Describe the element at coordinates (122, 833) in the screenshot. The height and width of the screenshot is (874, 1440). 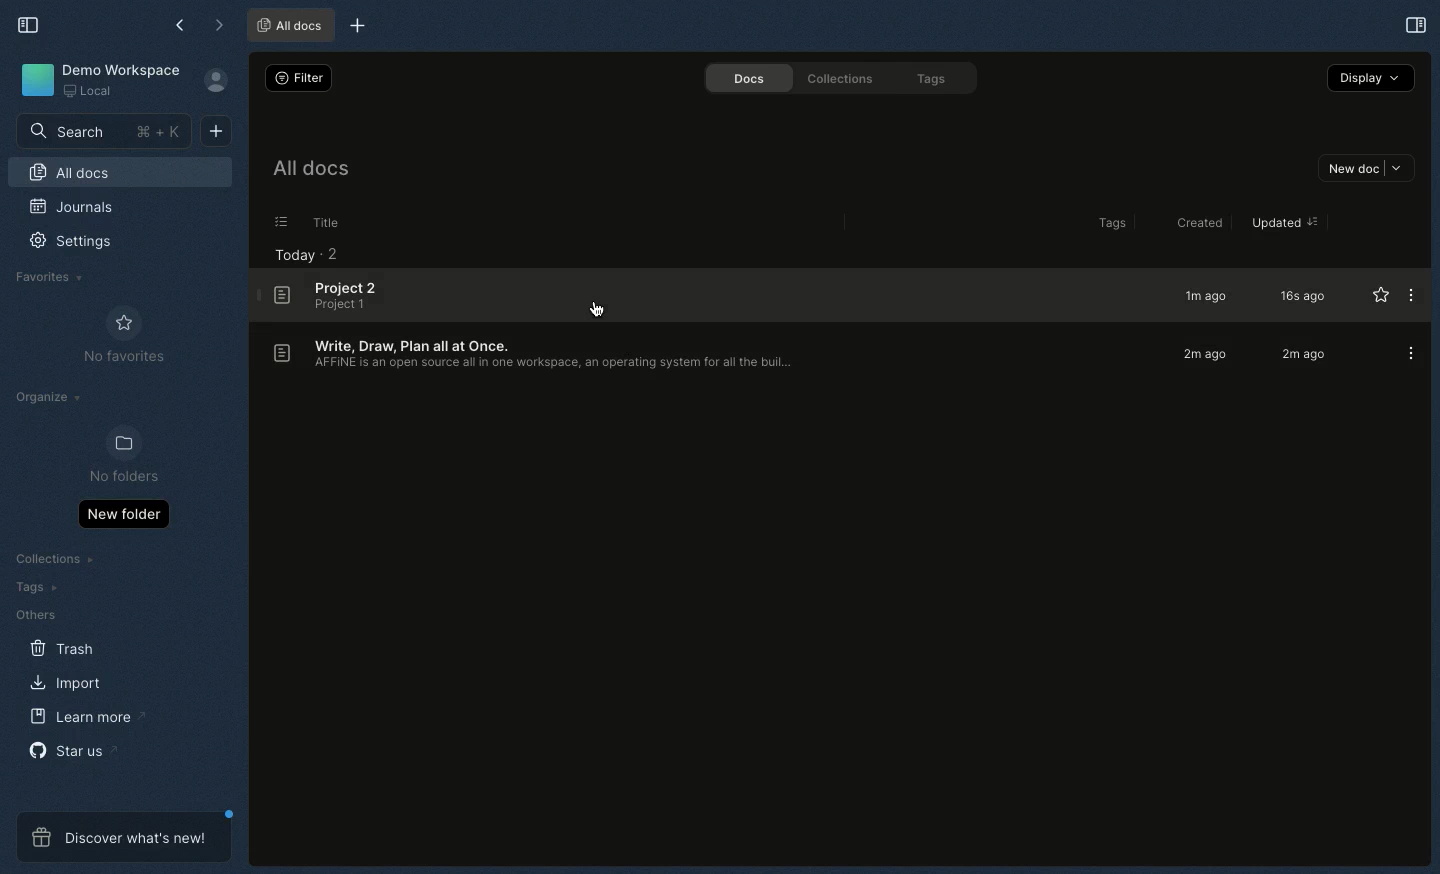
I see `Discover what's new` at that location.